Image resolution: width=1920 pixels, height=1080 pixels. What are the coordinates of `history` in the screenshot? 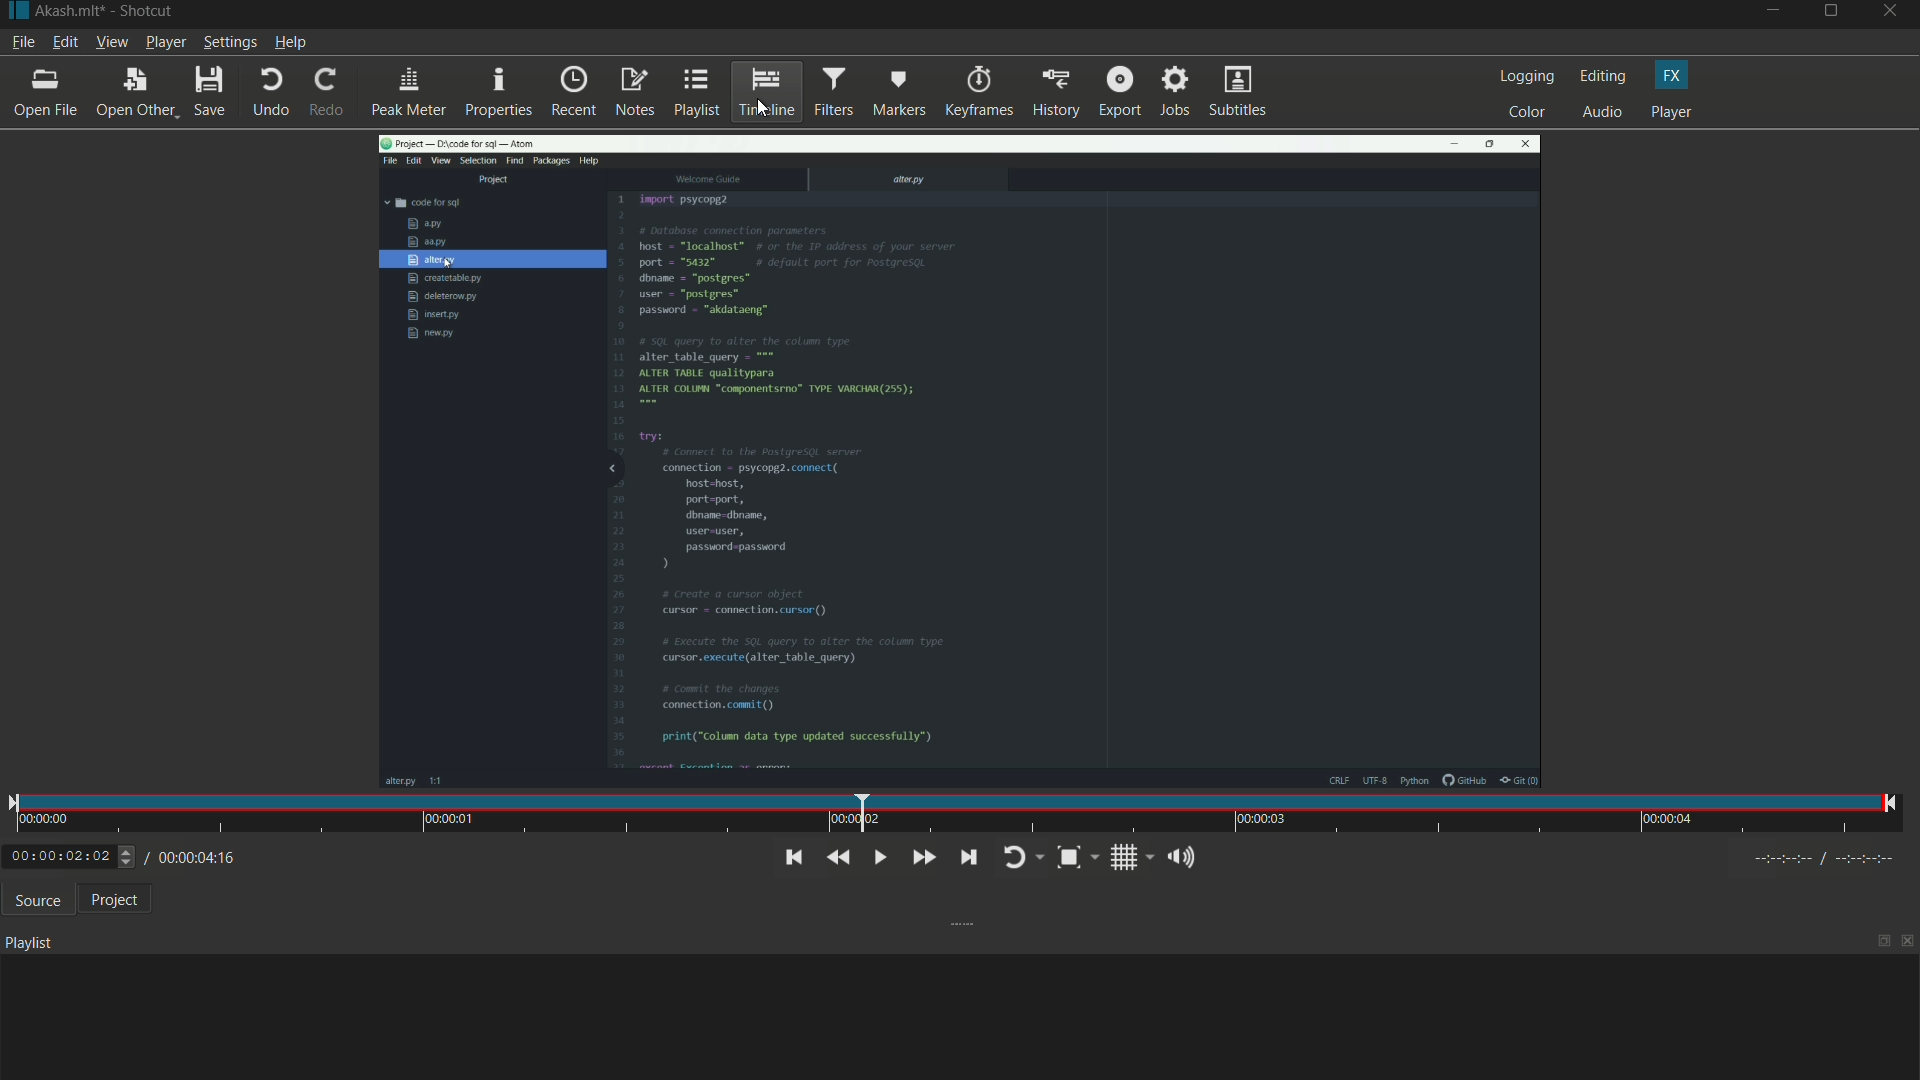 It's located at (1055, 94).